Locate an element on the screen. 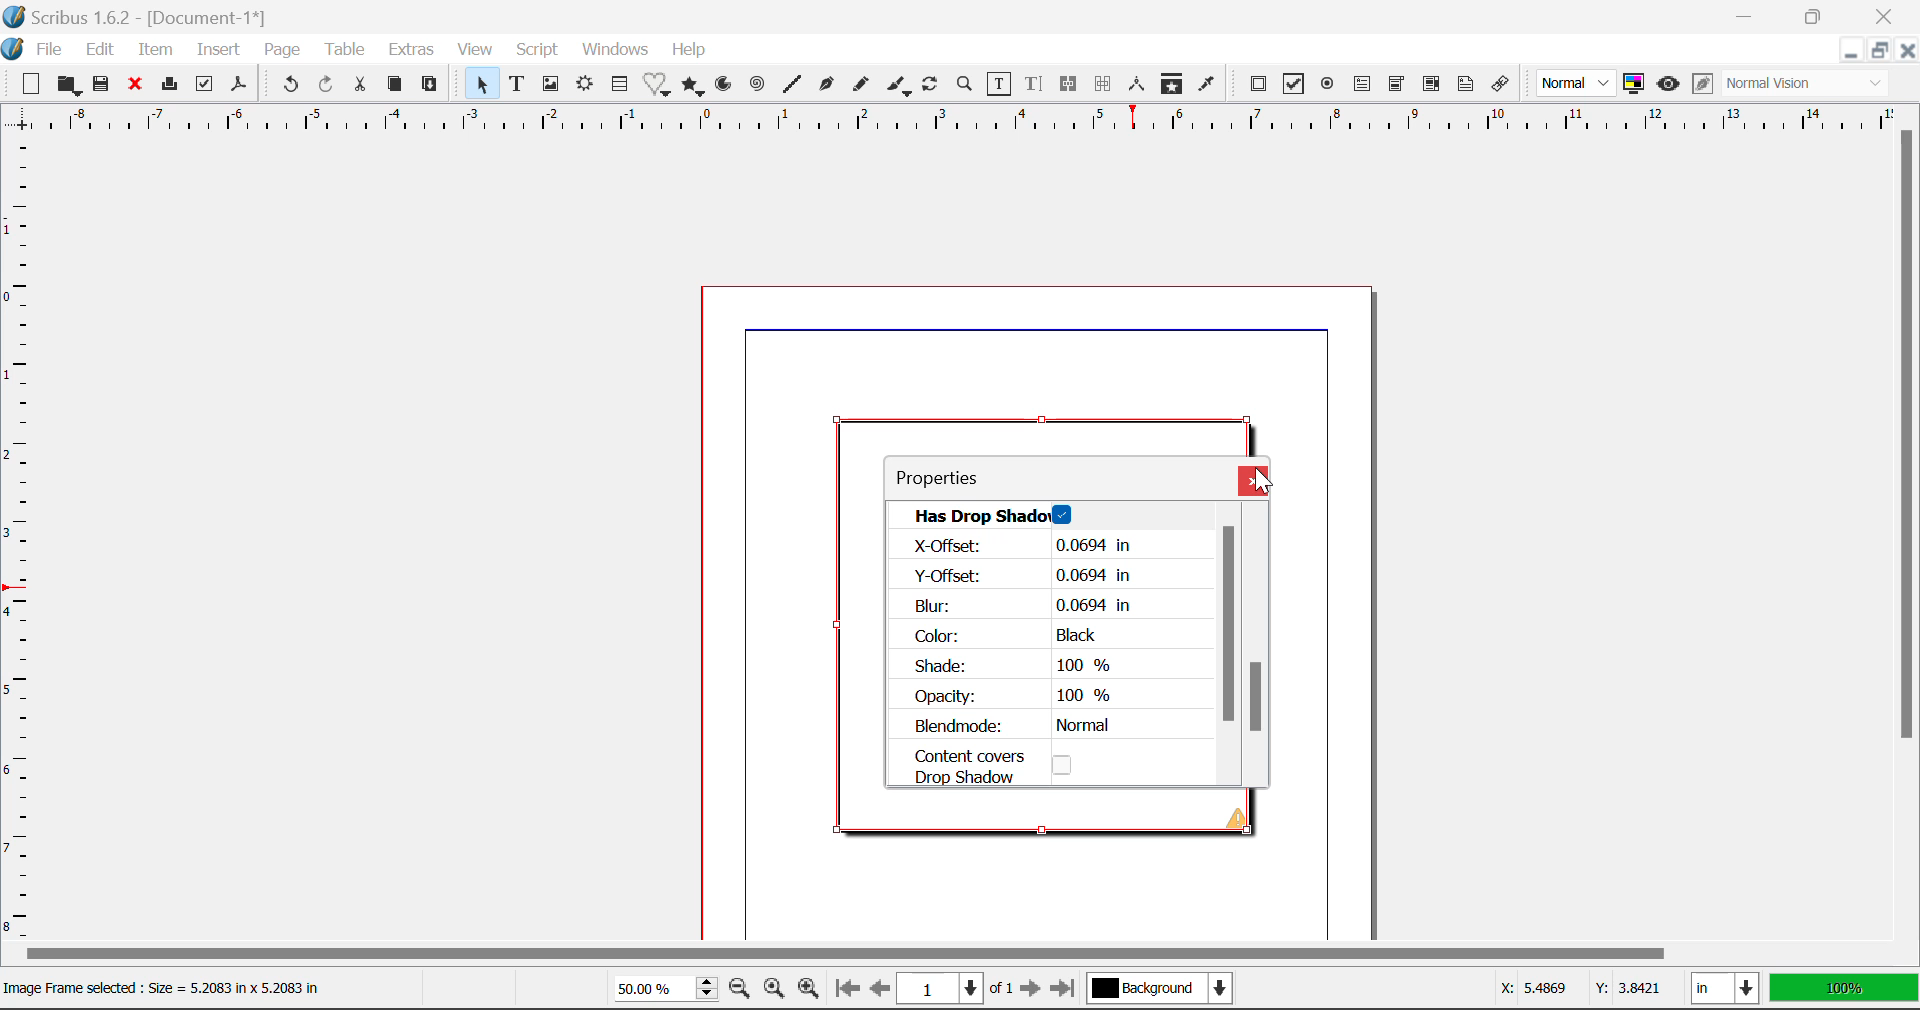 The height and width of the screenshot is (1010, 1920). Refresh is located at coordinates (931, 85).